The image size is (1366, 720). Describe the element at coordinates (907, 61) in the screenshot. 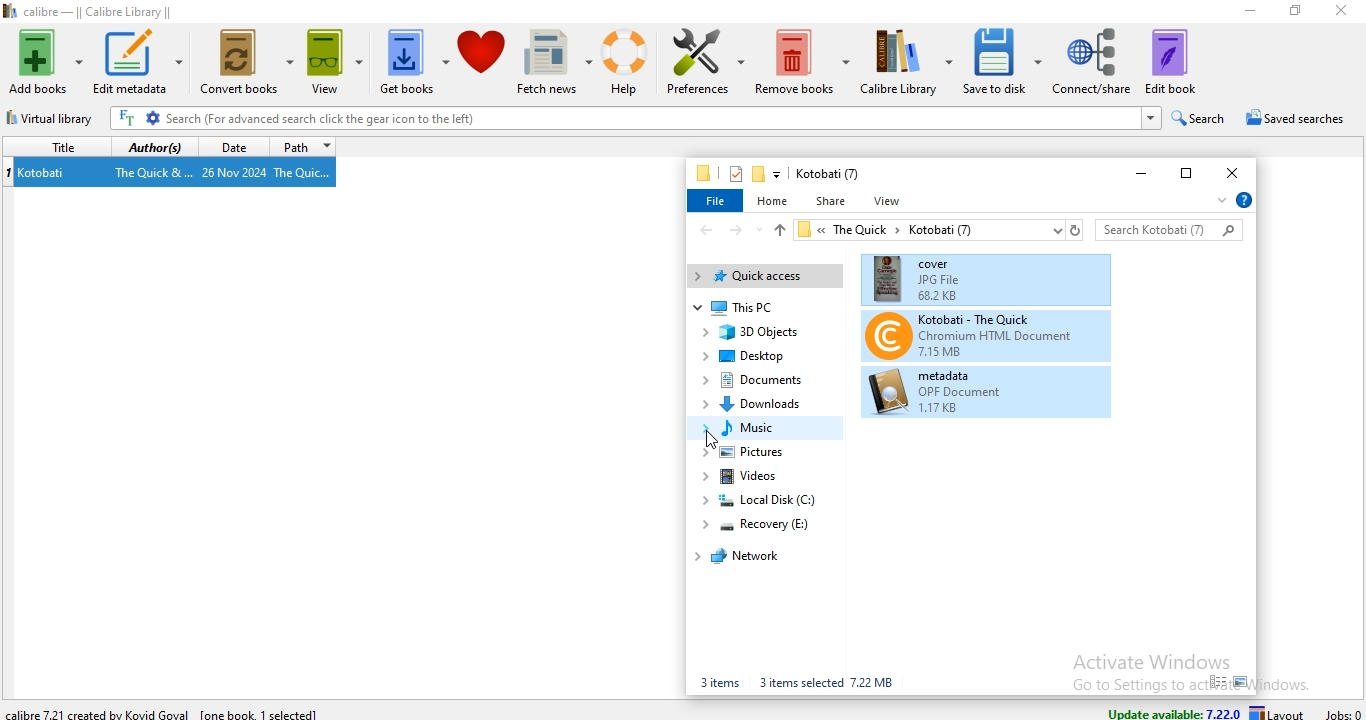

I see `calibre library` at that location.